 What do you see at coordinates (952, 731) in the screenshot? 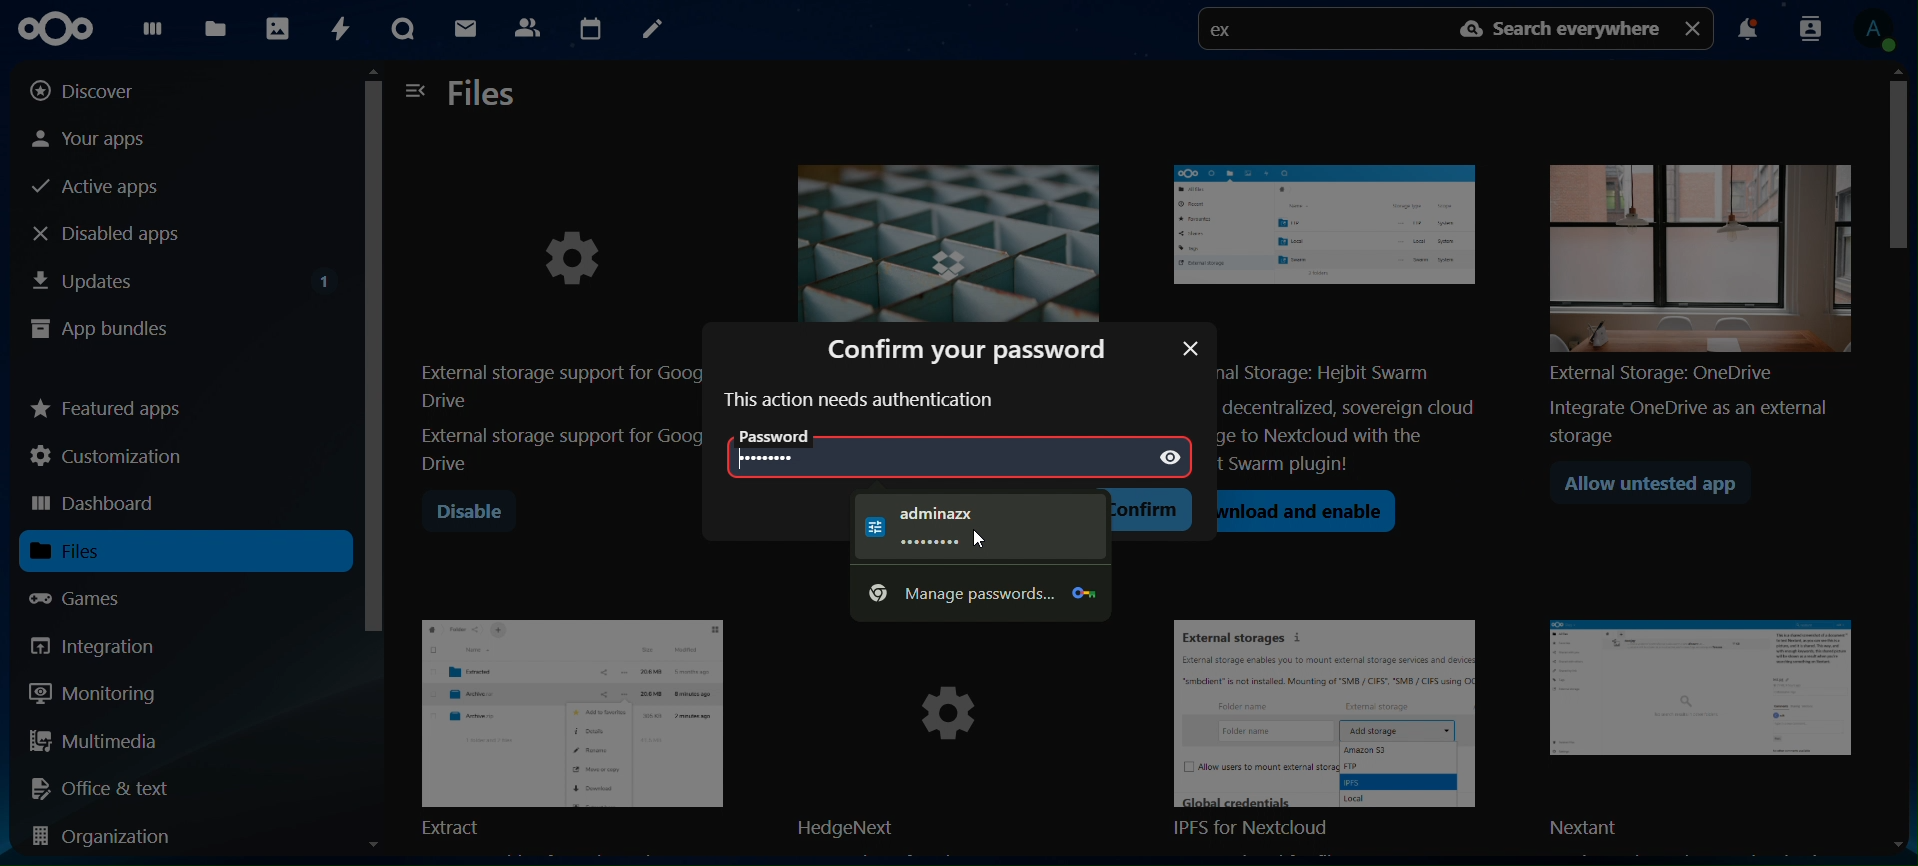
I see `hedgenext` at bounding box center [952, 731].